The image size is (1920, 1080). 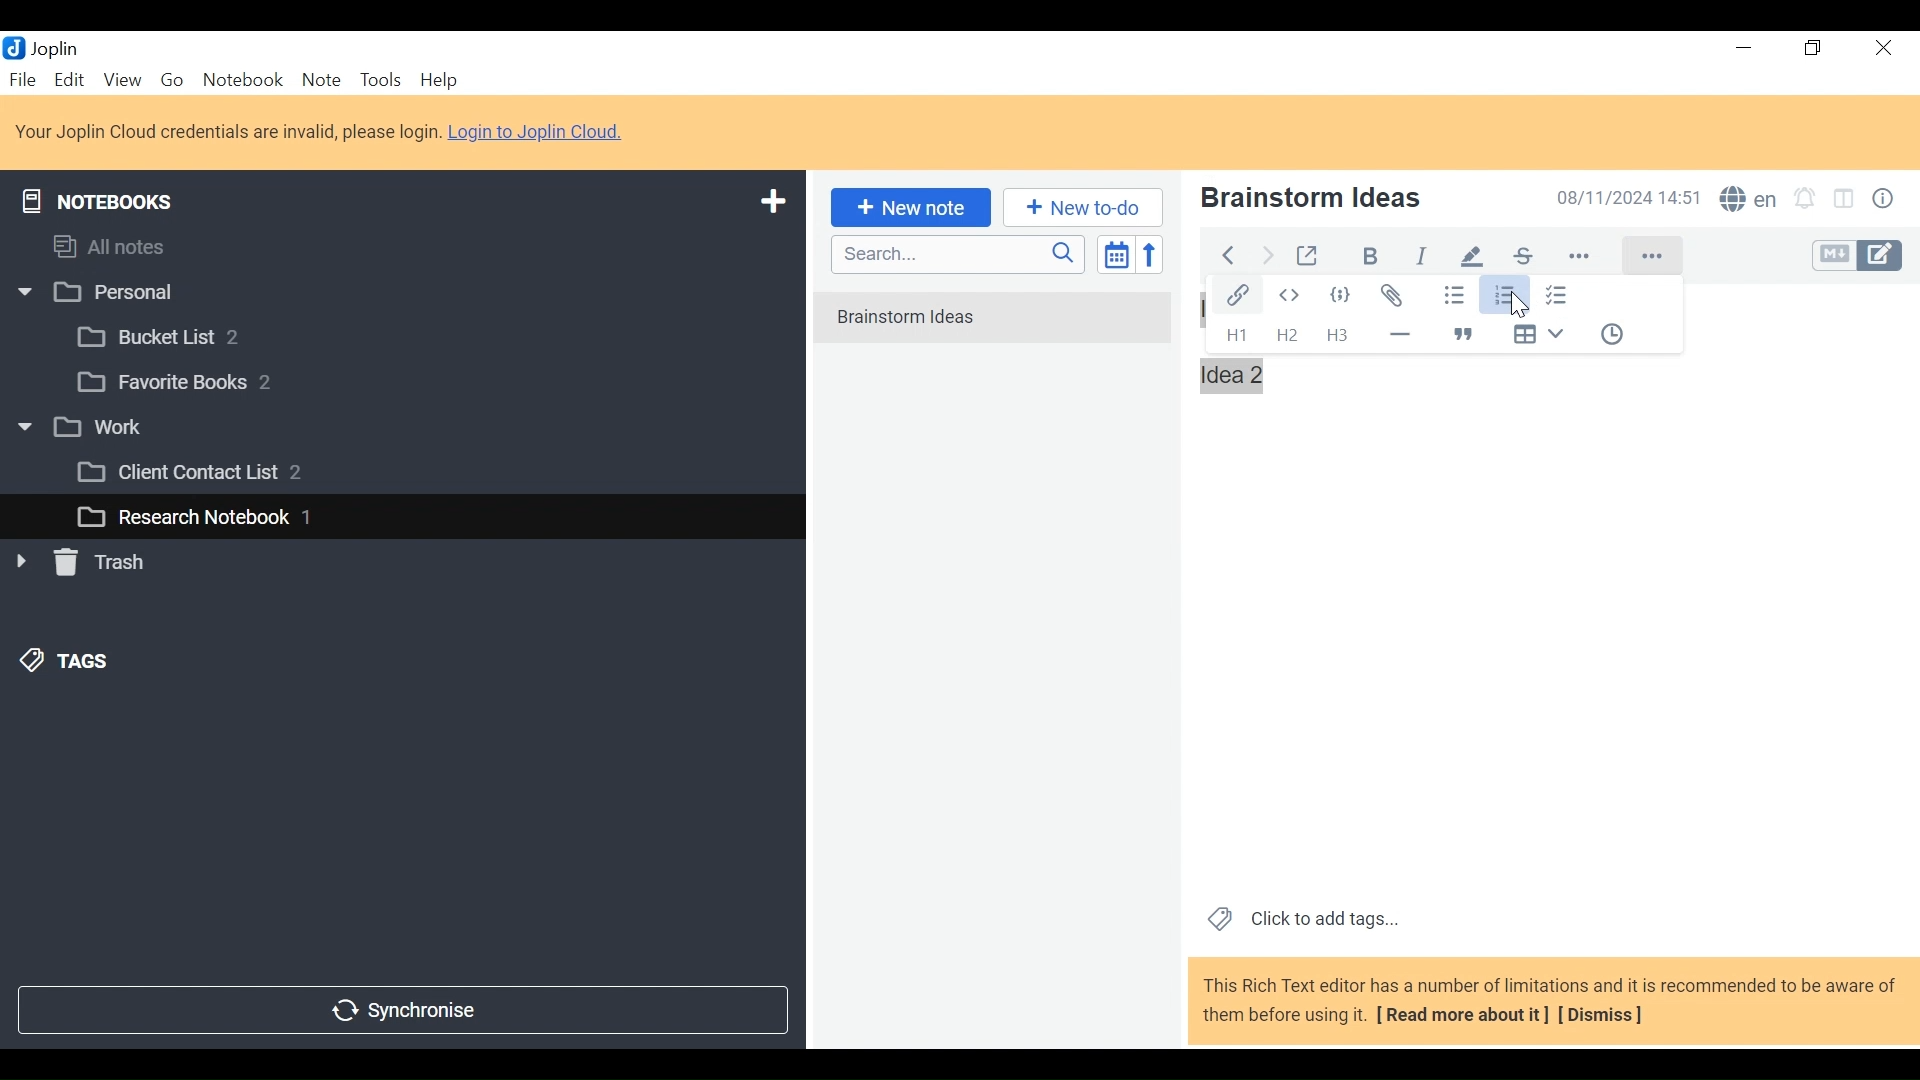 What do you see at coordinates (52, 47) in the screenshot?
I see `Joplin Desktop Icon` at bounding box center [52, 47].